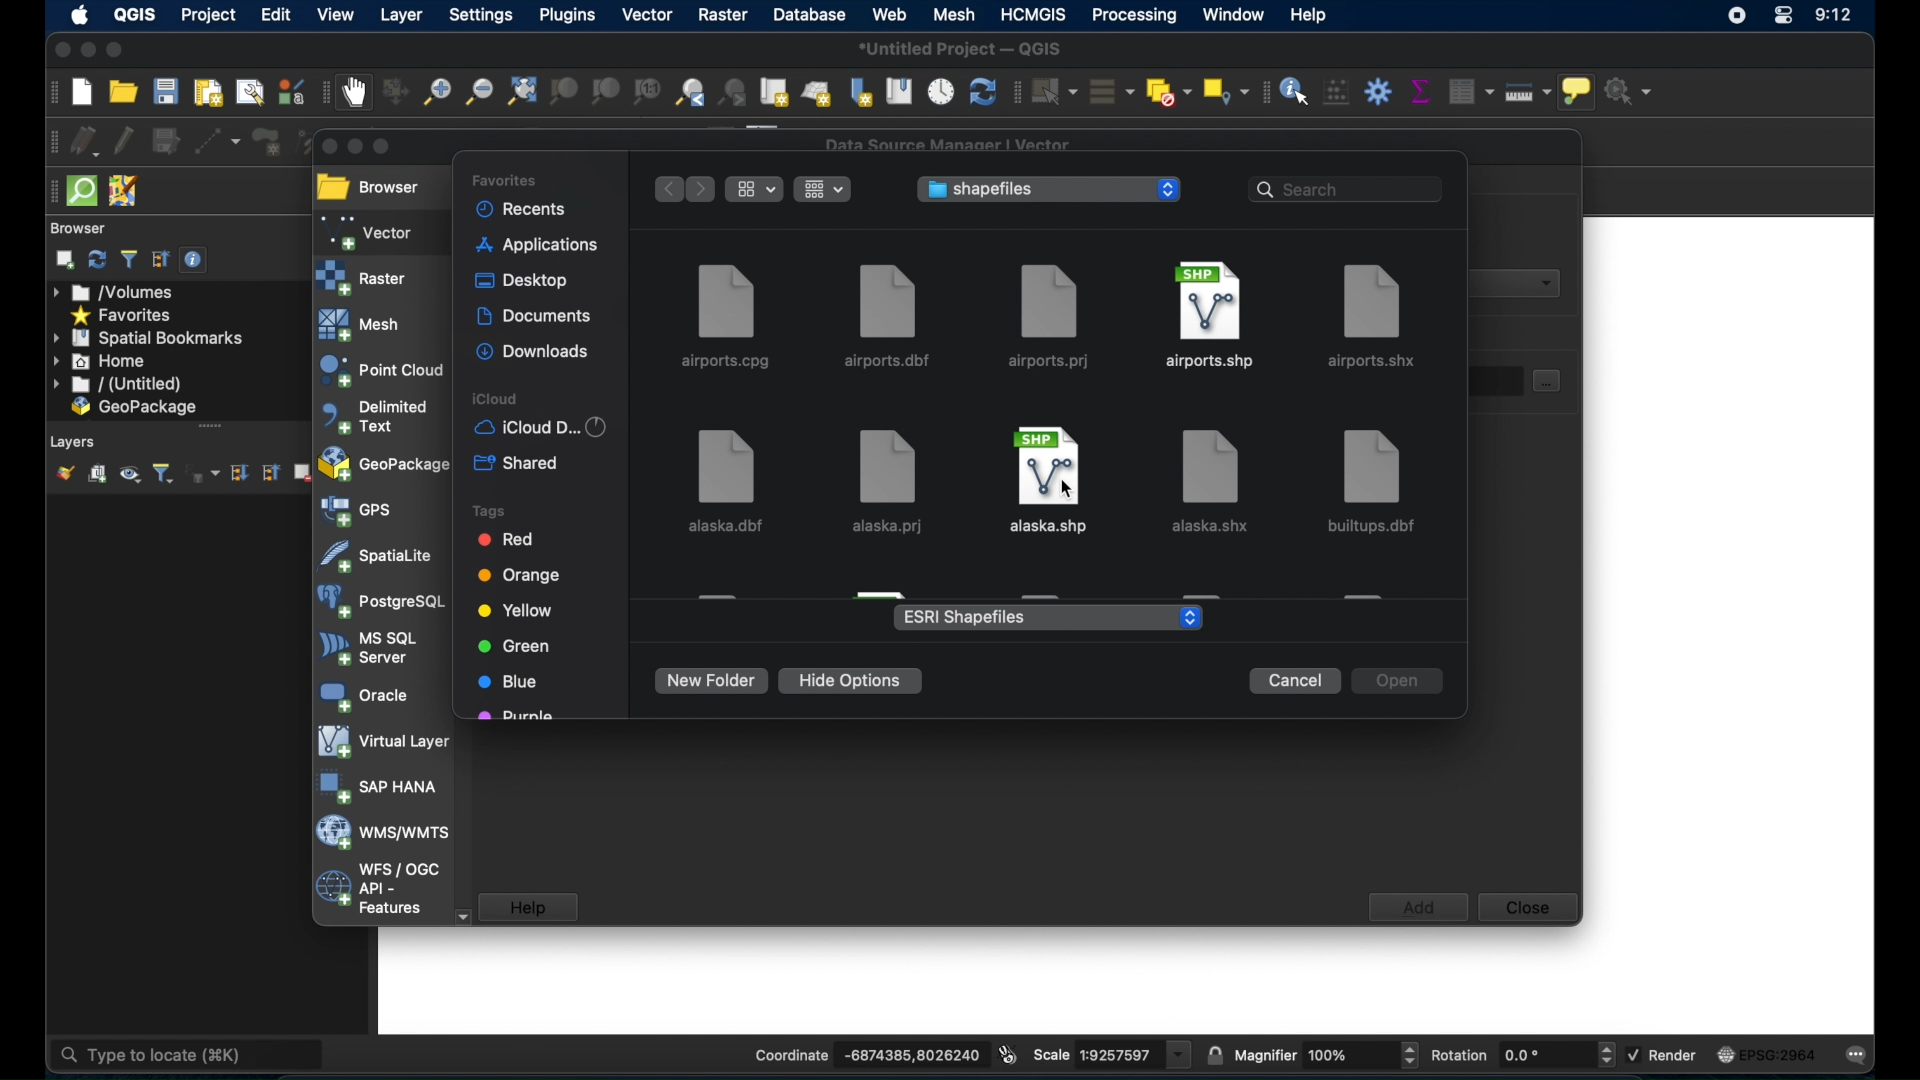 The width and height of the screenshot is (1920, 1080). I want to click on sap hana, so click(379, 788).